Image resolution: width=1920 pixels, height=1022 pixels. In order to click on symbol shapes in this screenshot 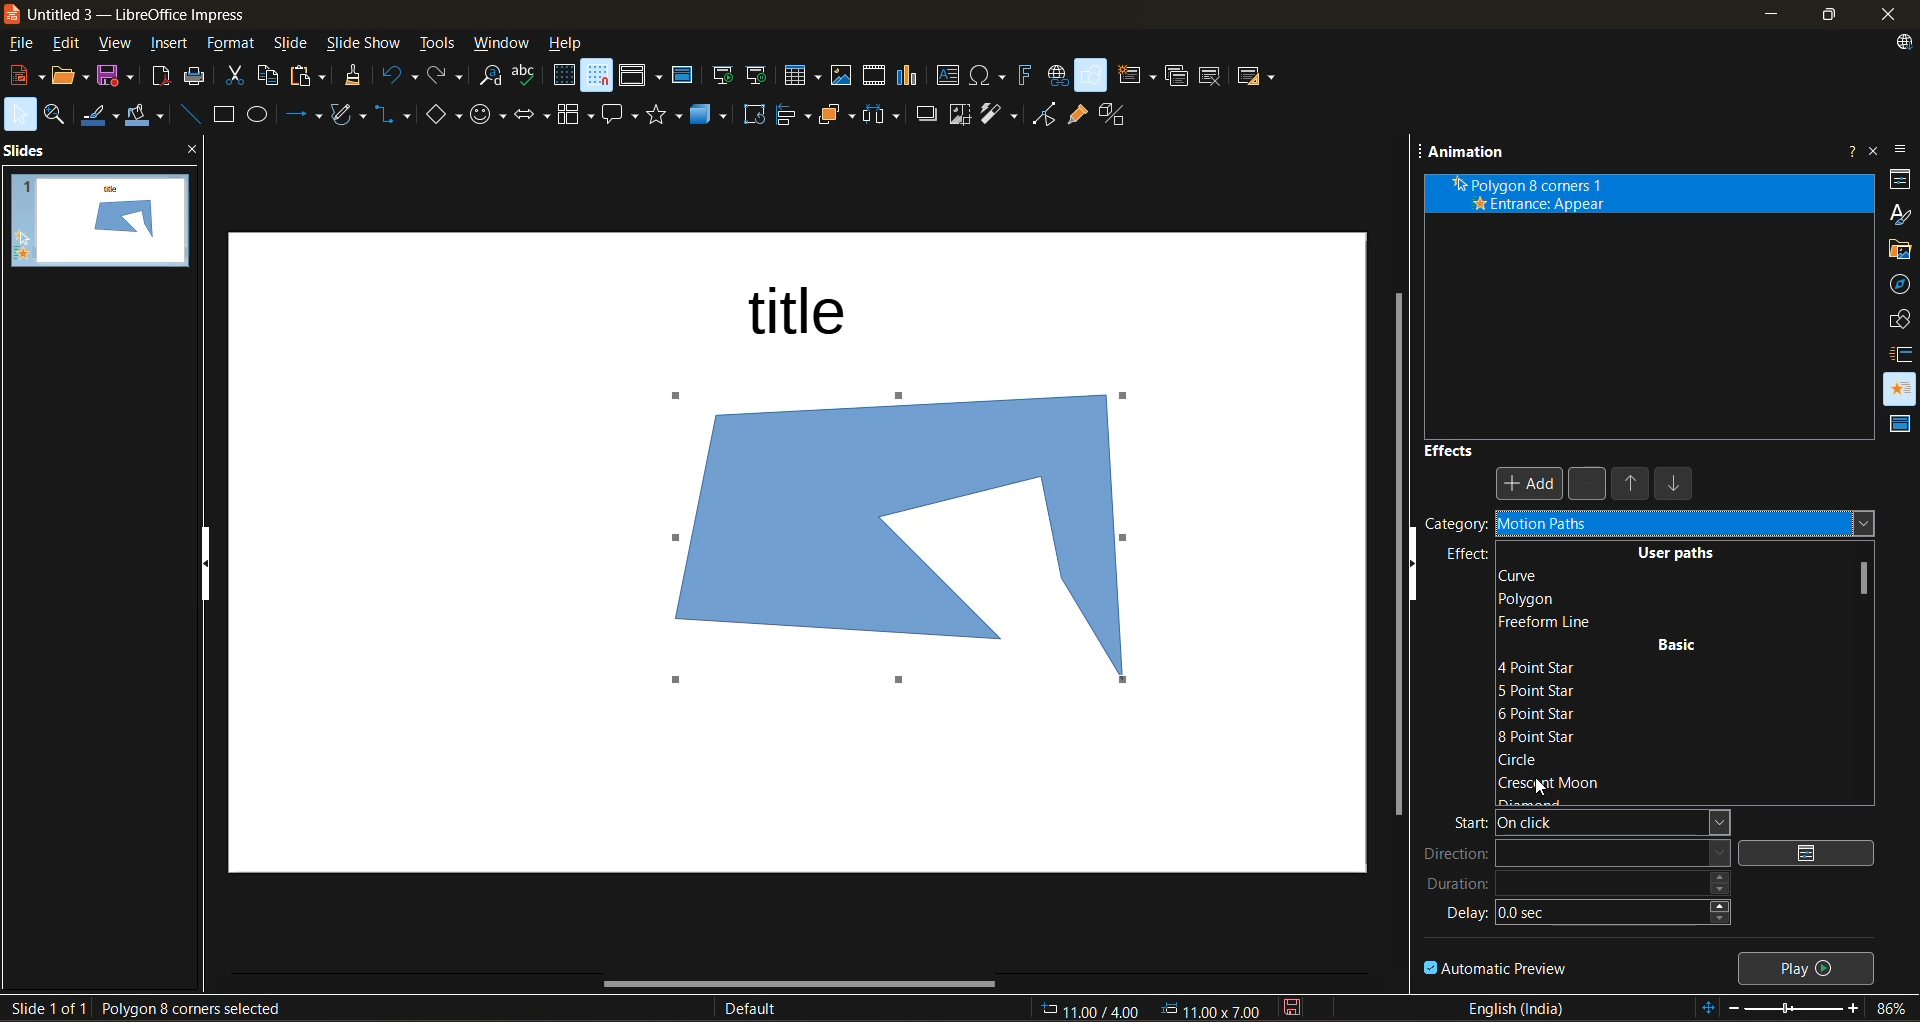, I will do `click(489, 118)`.